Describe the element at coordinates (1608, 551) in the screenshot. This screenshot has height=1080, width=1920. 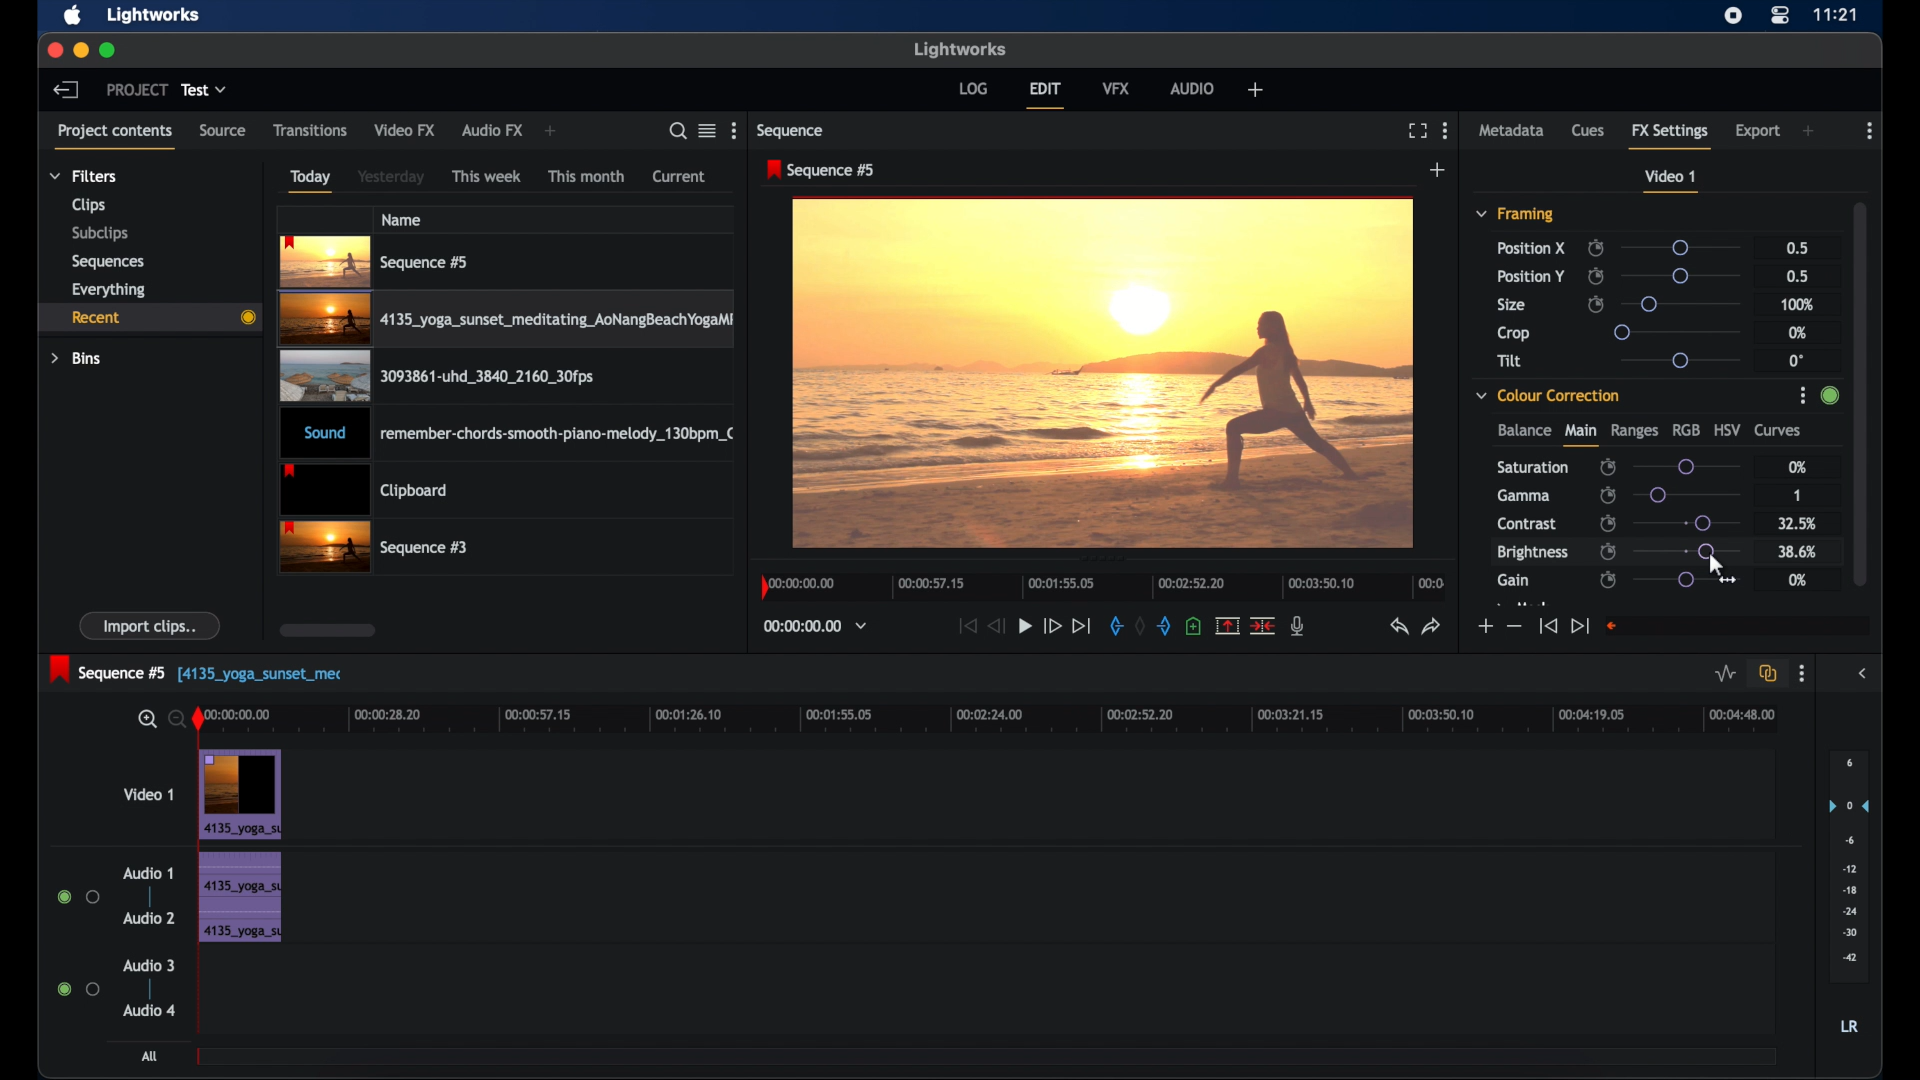
I see `enable/disable keyframes` at that location.